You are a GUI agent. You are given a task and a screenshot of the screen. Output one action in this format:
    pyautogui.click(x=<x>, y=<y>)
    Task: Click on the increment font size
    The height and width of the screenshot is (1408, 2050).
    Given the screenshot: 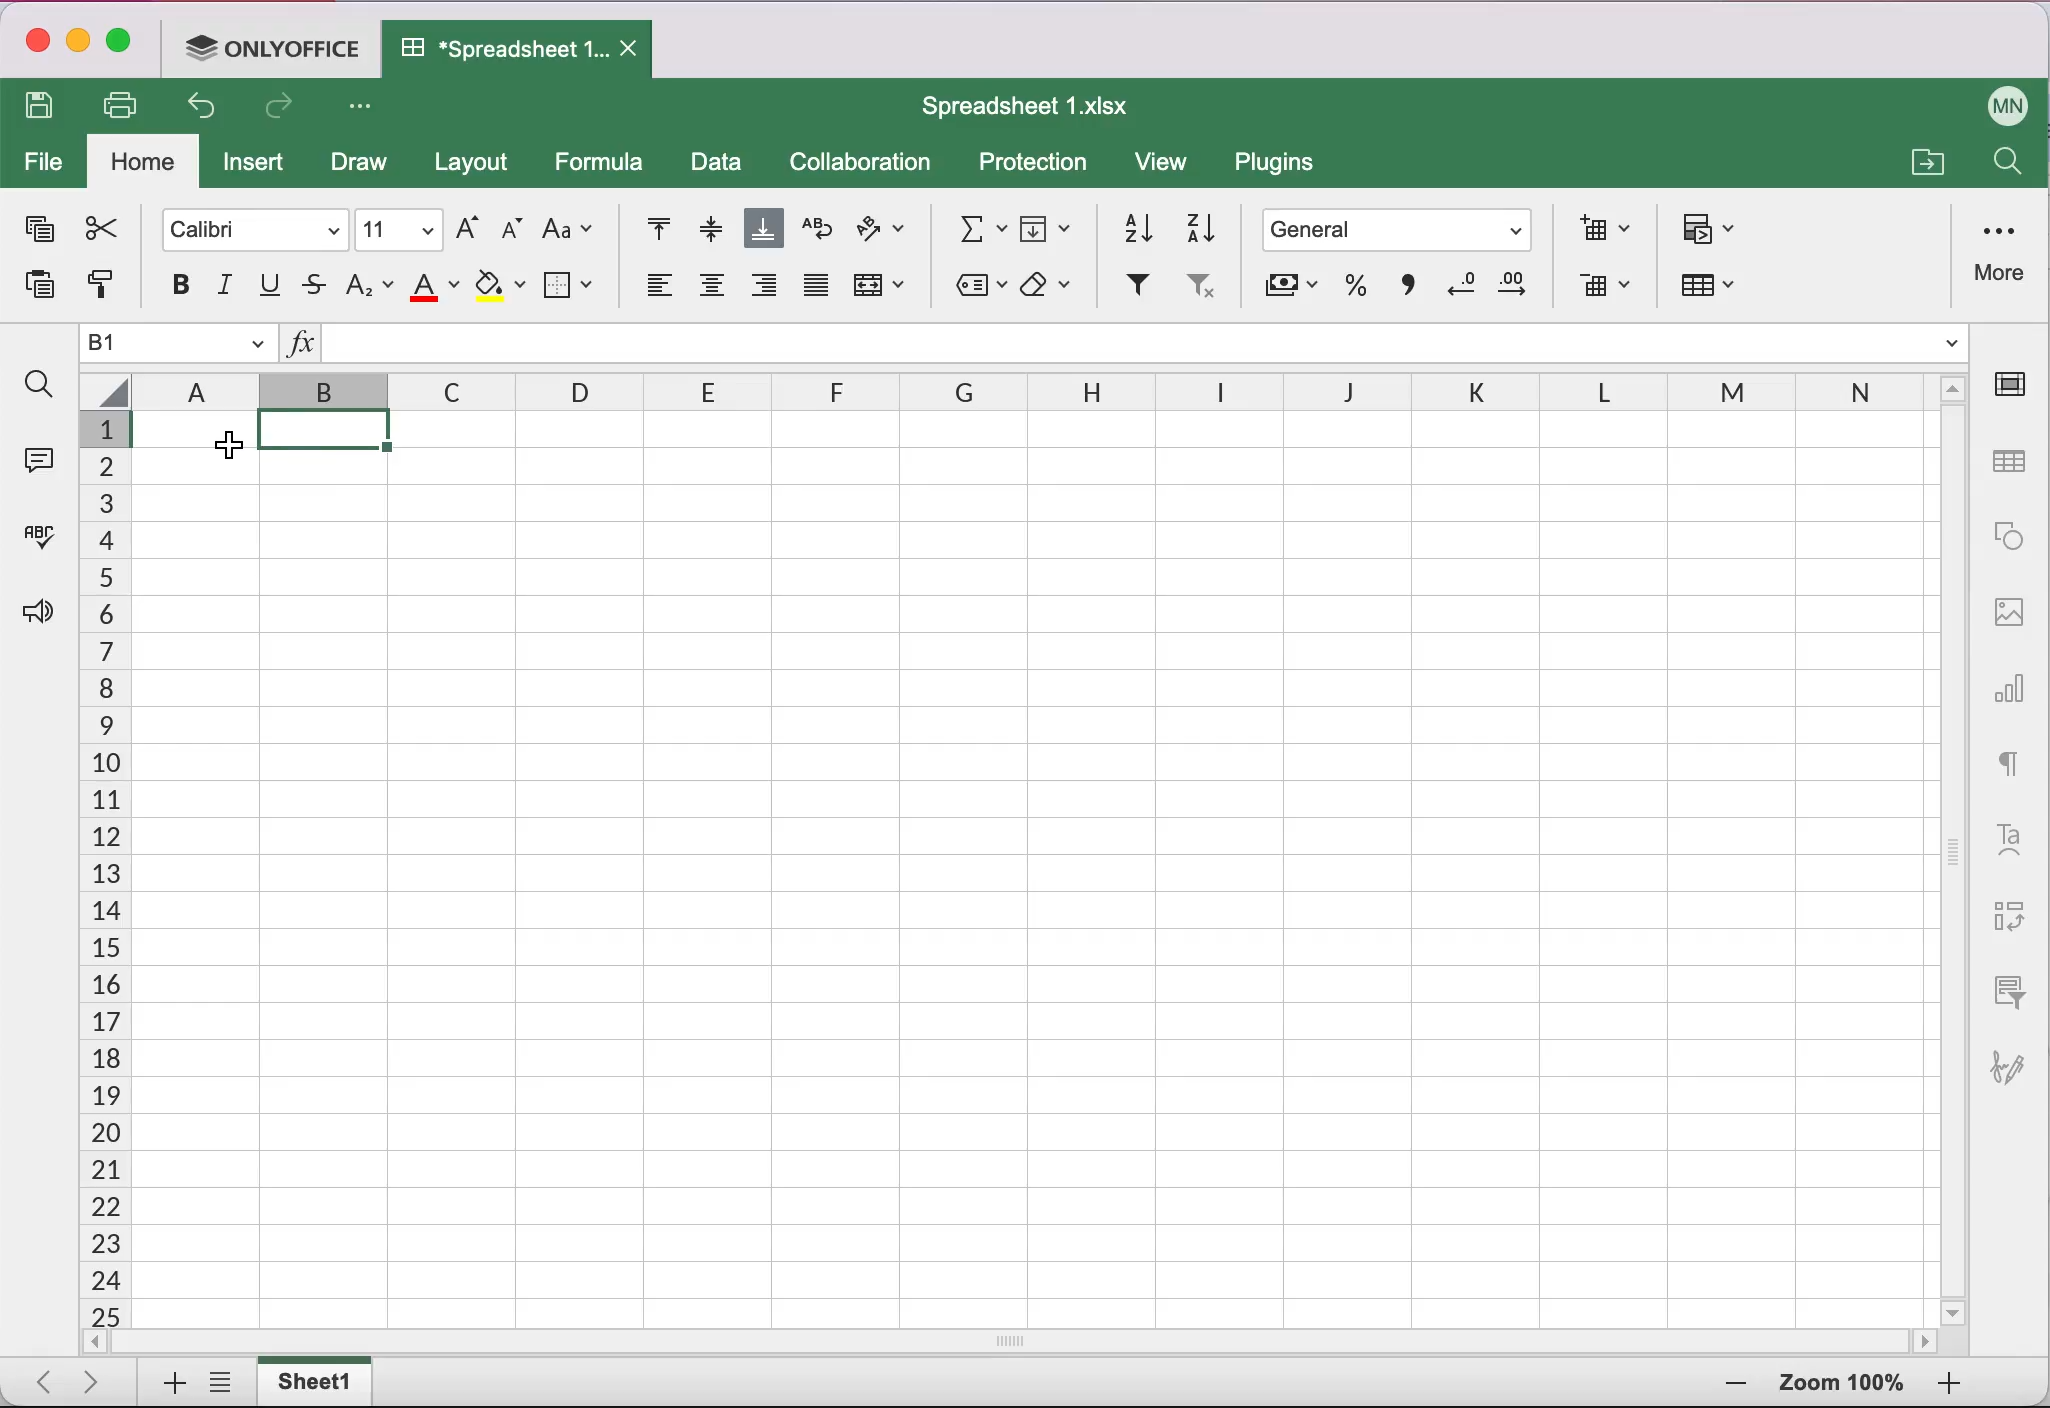 What is the action you would take?
    pyautogui.click(x=465, y=227)
    